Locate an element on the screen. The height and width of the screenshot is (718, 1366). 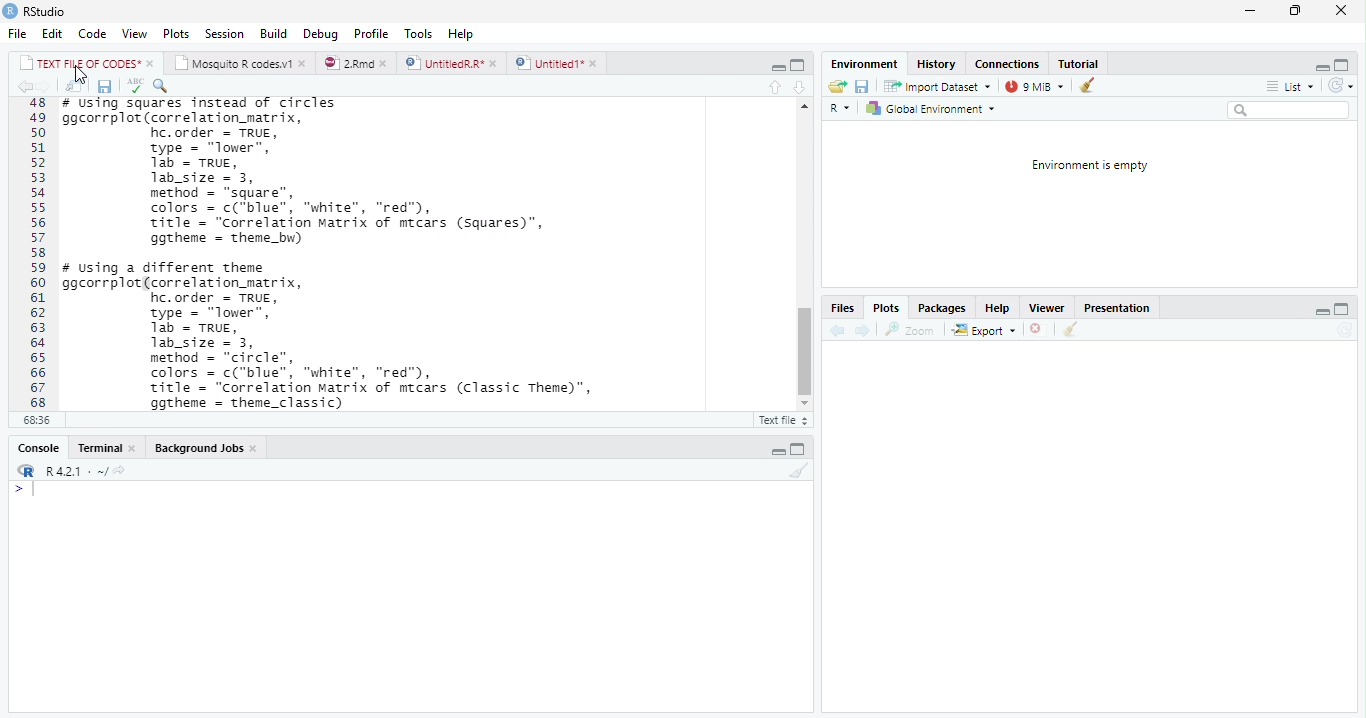
= List is located at coordinates (1292, 87).